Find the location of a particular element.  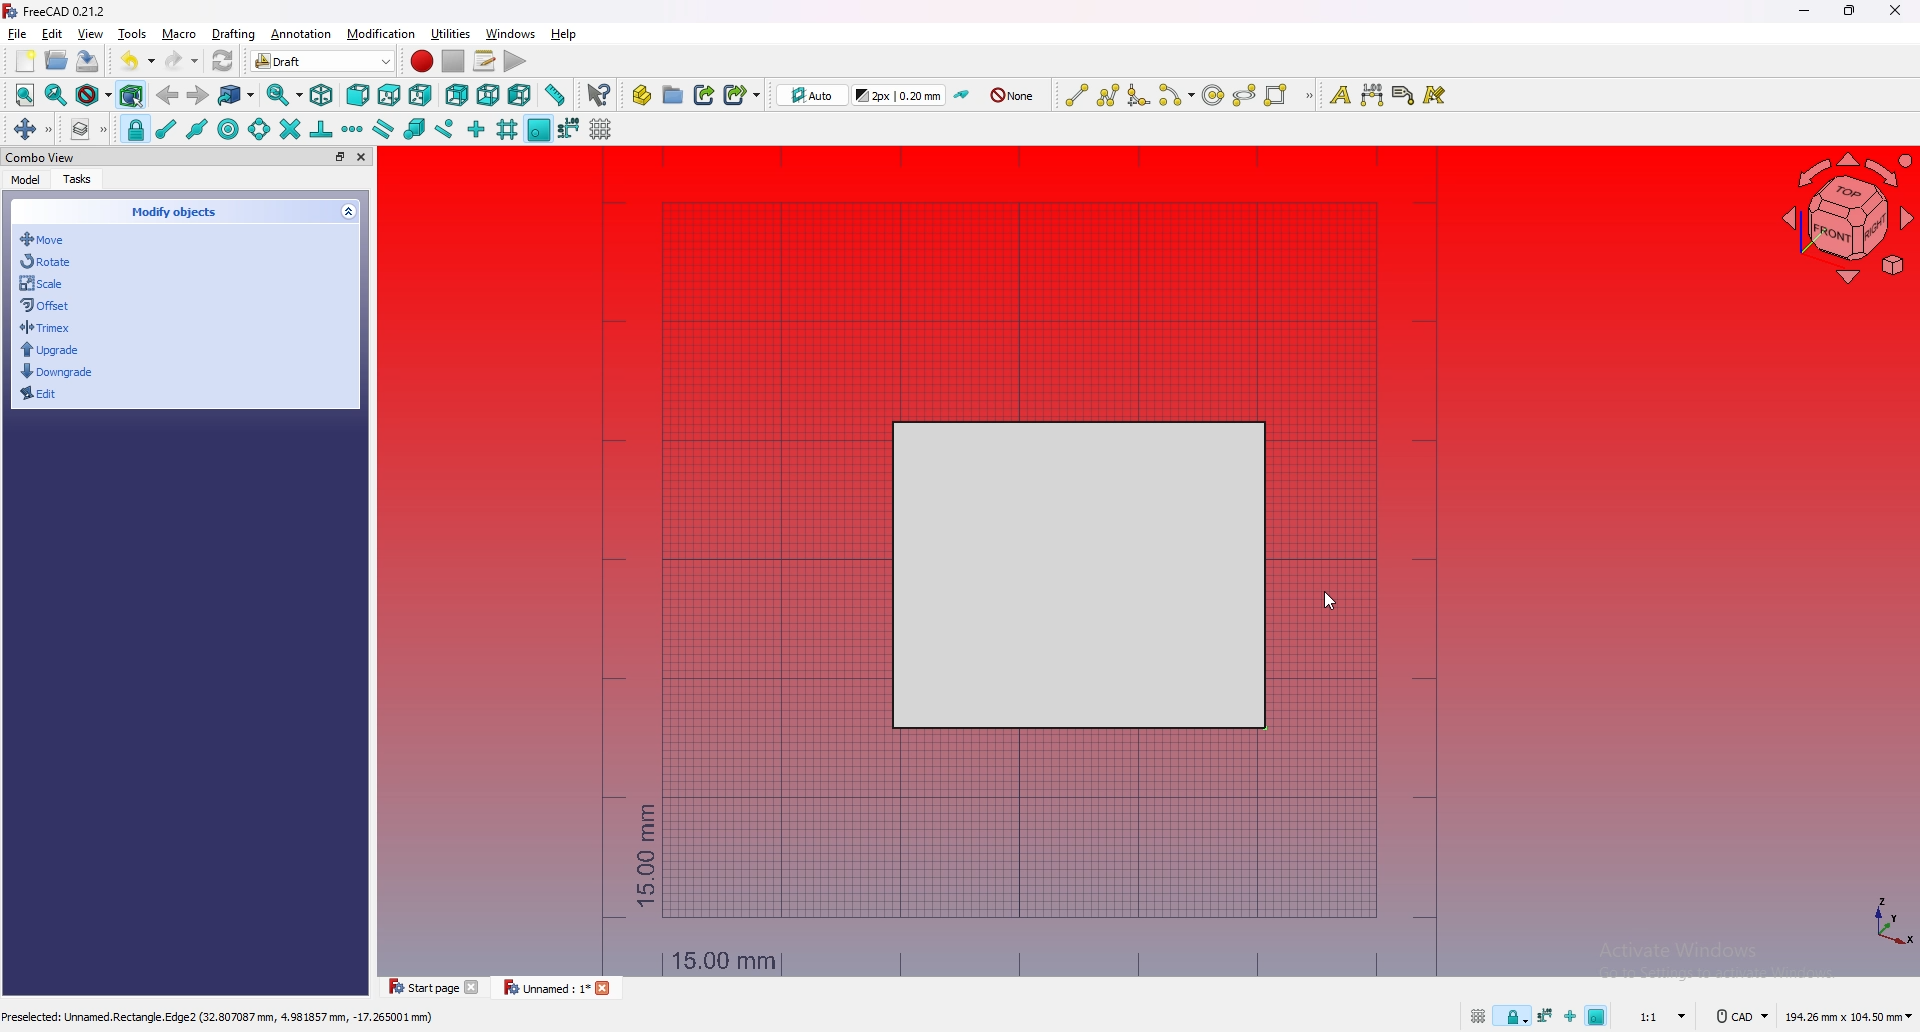

drafting is located at coordinates (235, 34).